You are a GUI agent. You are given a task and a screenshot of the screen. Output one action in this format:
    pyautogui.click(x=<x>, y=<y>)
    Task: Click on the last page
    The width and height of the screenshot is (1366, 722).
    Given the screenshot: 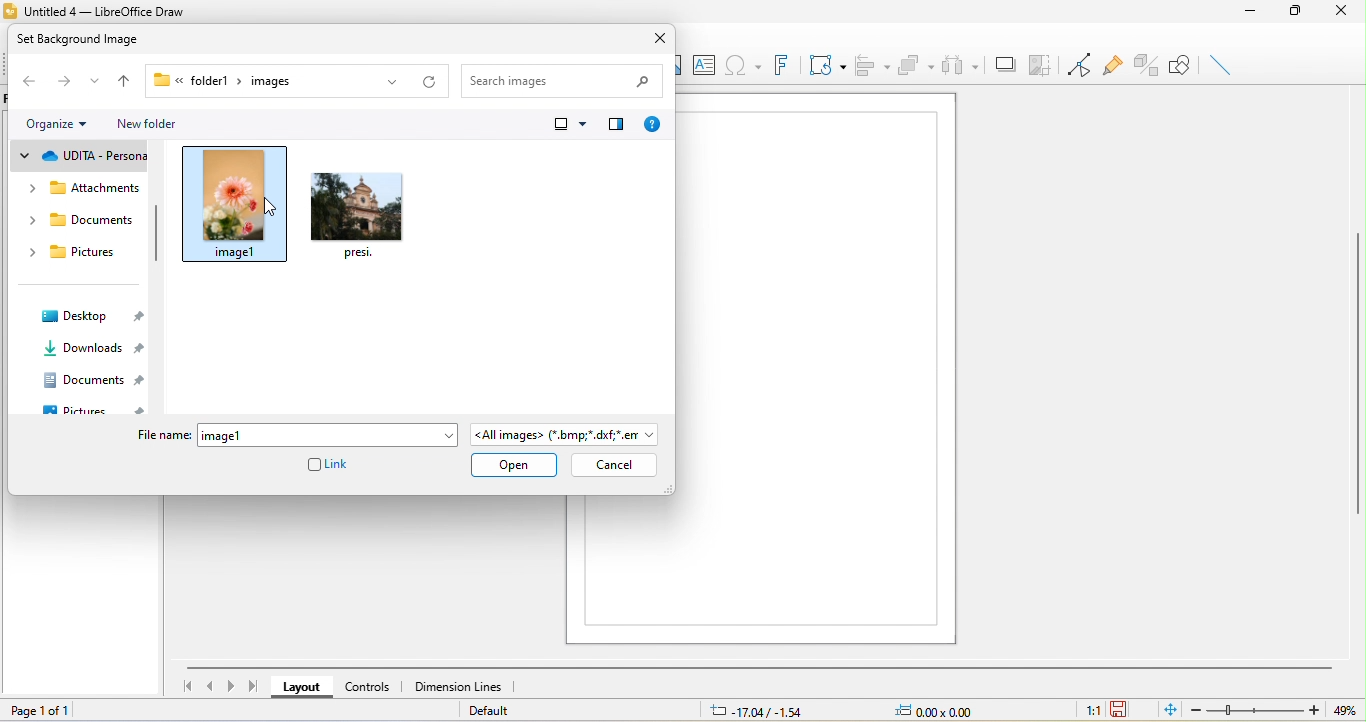 What is the action you would take?
    pyautogui.click(x=256, y=687)
    